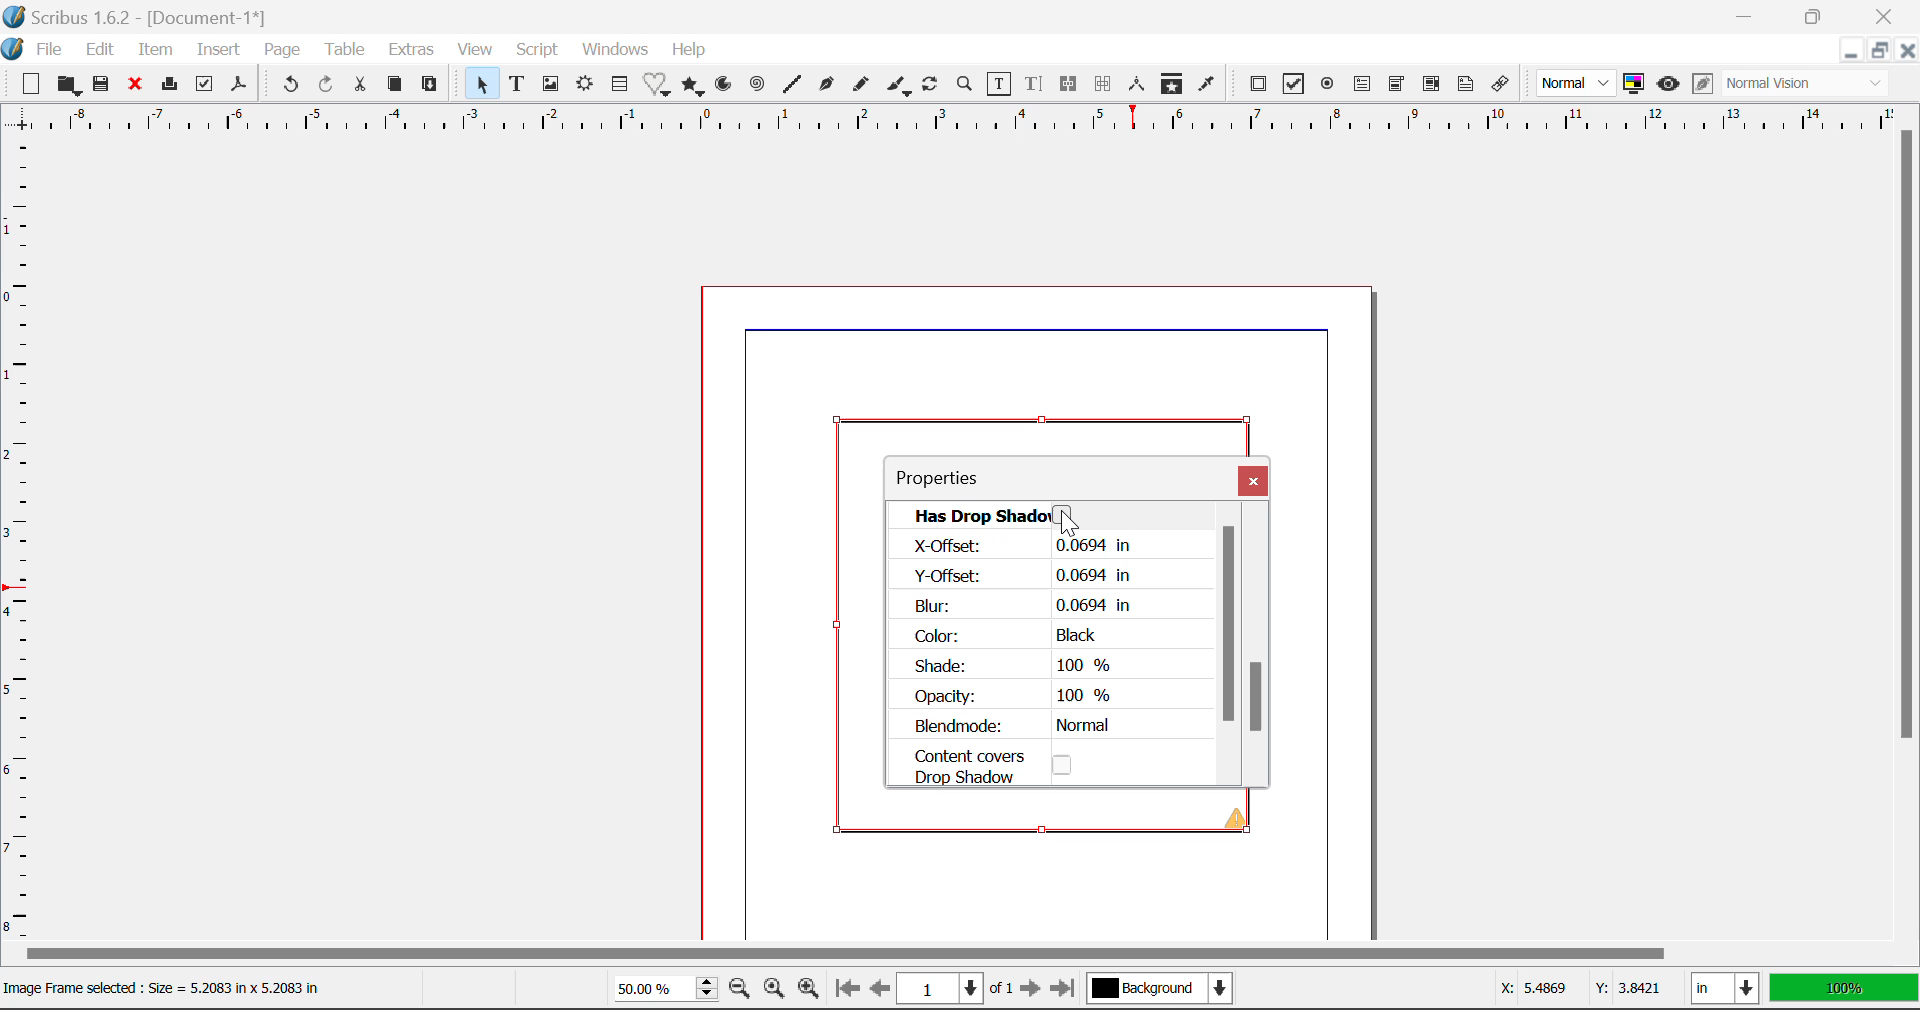 The height and width of the screenshot is (1010, 1920). What do you see at coordinates (217, 50) in the screenshot?
I see `Insert` at bounding box center [217, 50].